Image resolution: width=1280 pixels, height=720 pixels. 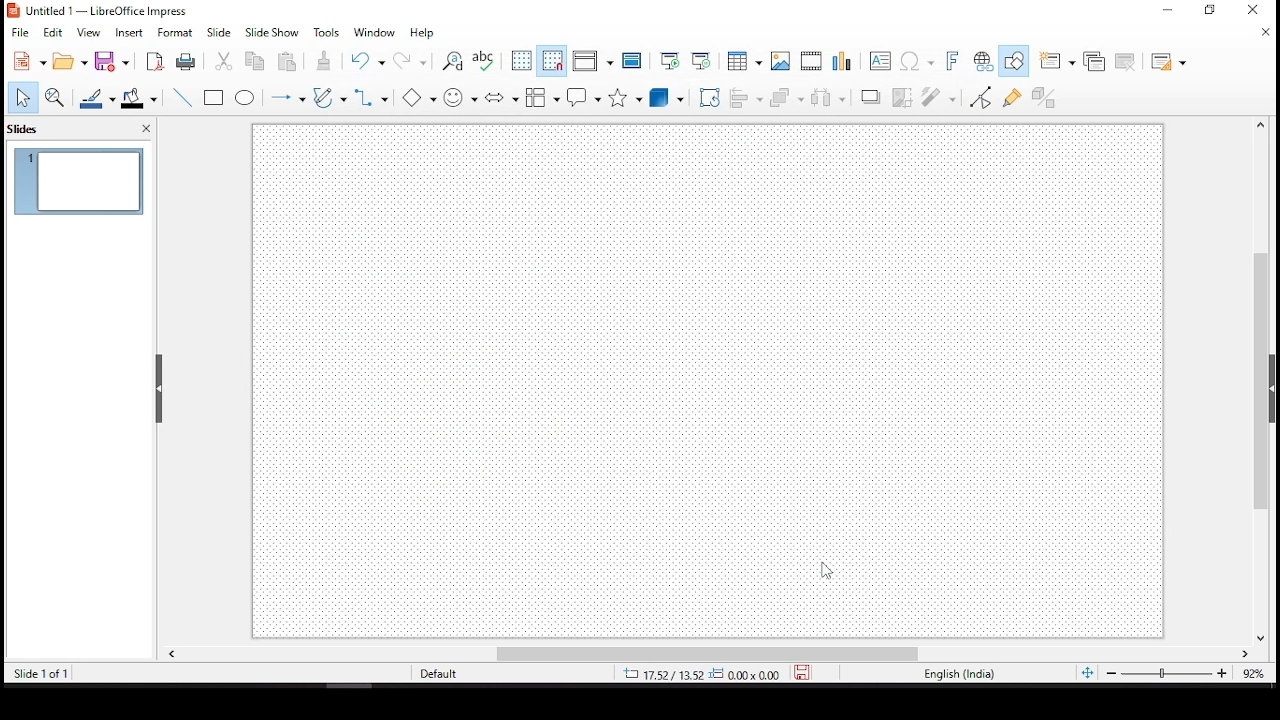 What do you see at coordinates (812, 62) in the screenshot?
I see `insert audio or video` at bounding box center [812, 62].